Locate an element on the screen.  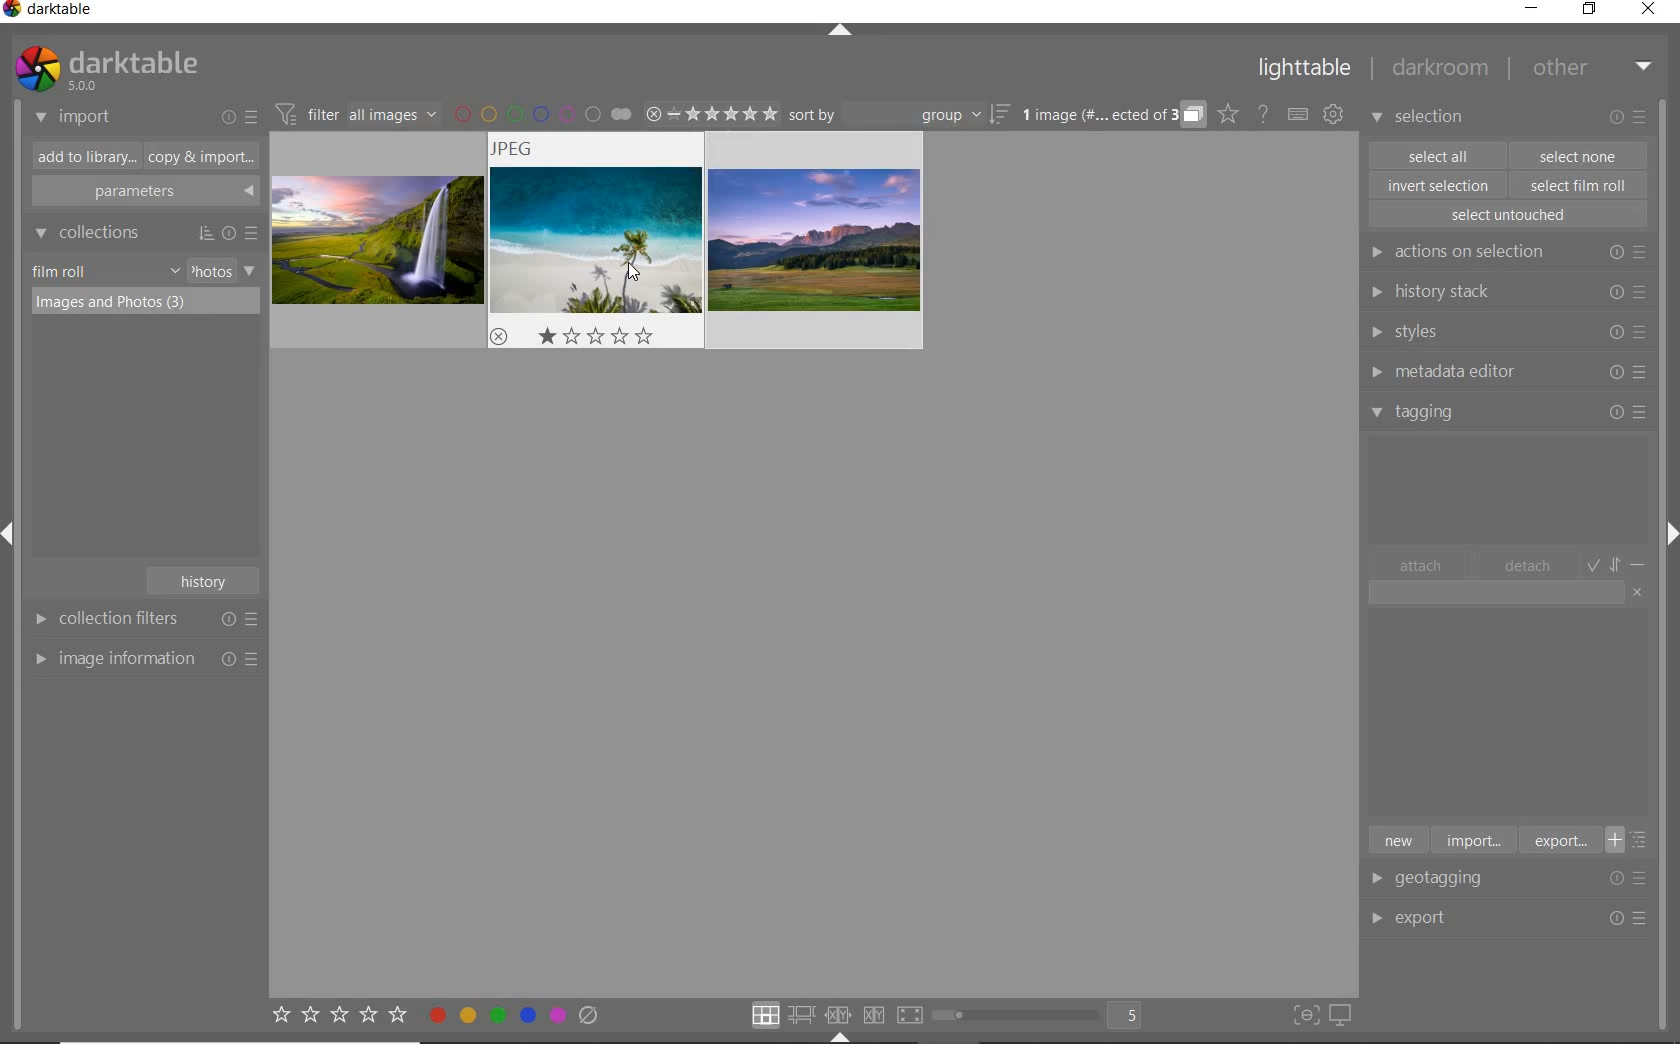
expand grouped images is located at coordinates (1114, 116).